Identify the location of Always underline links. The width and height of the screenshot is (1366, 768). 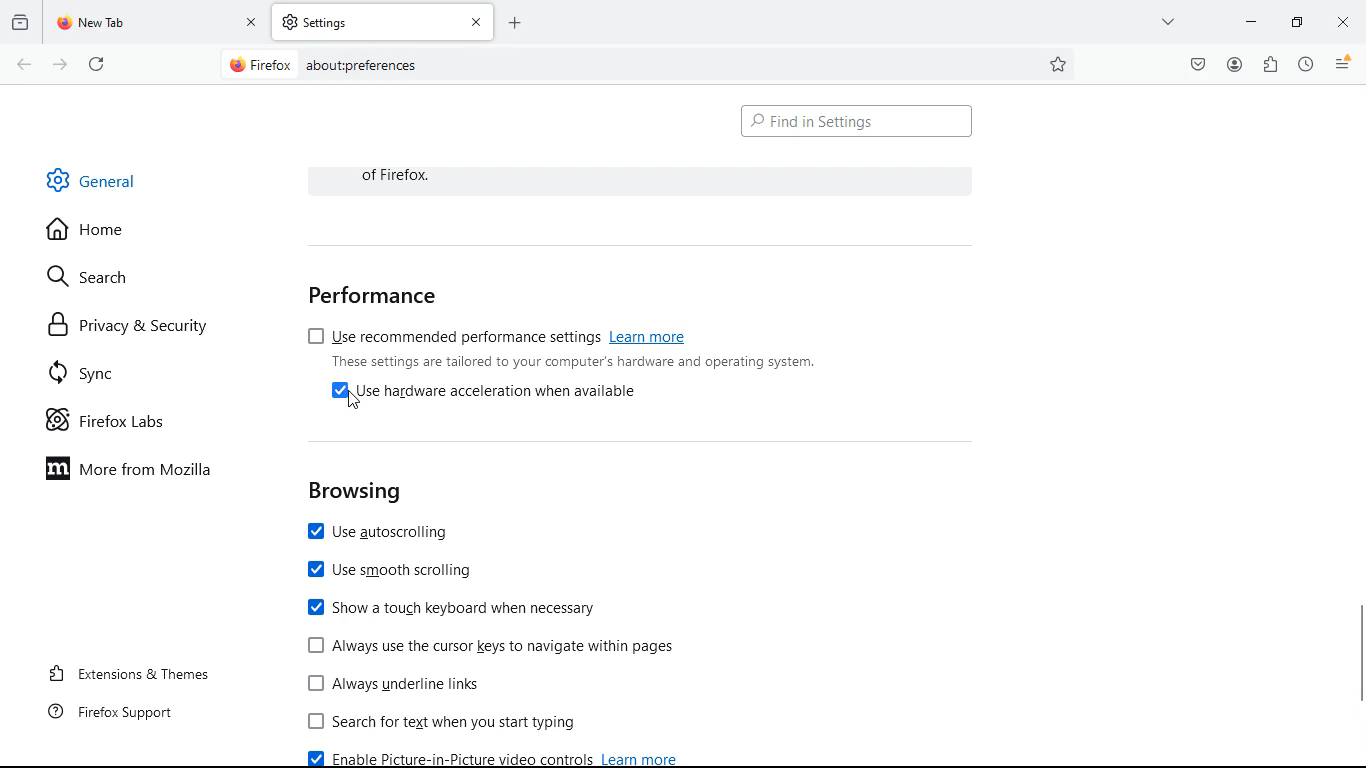
(393, 685).